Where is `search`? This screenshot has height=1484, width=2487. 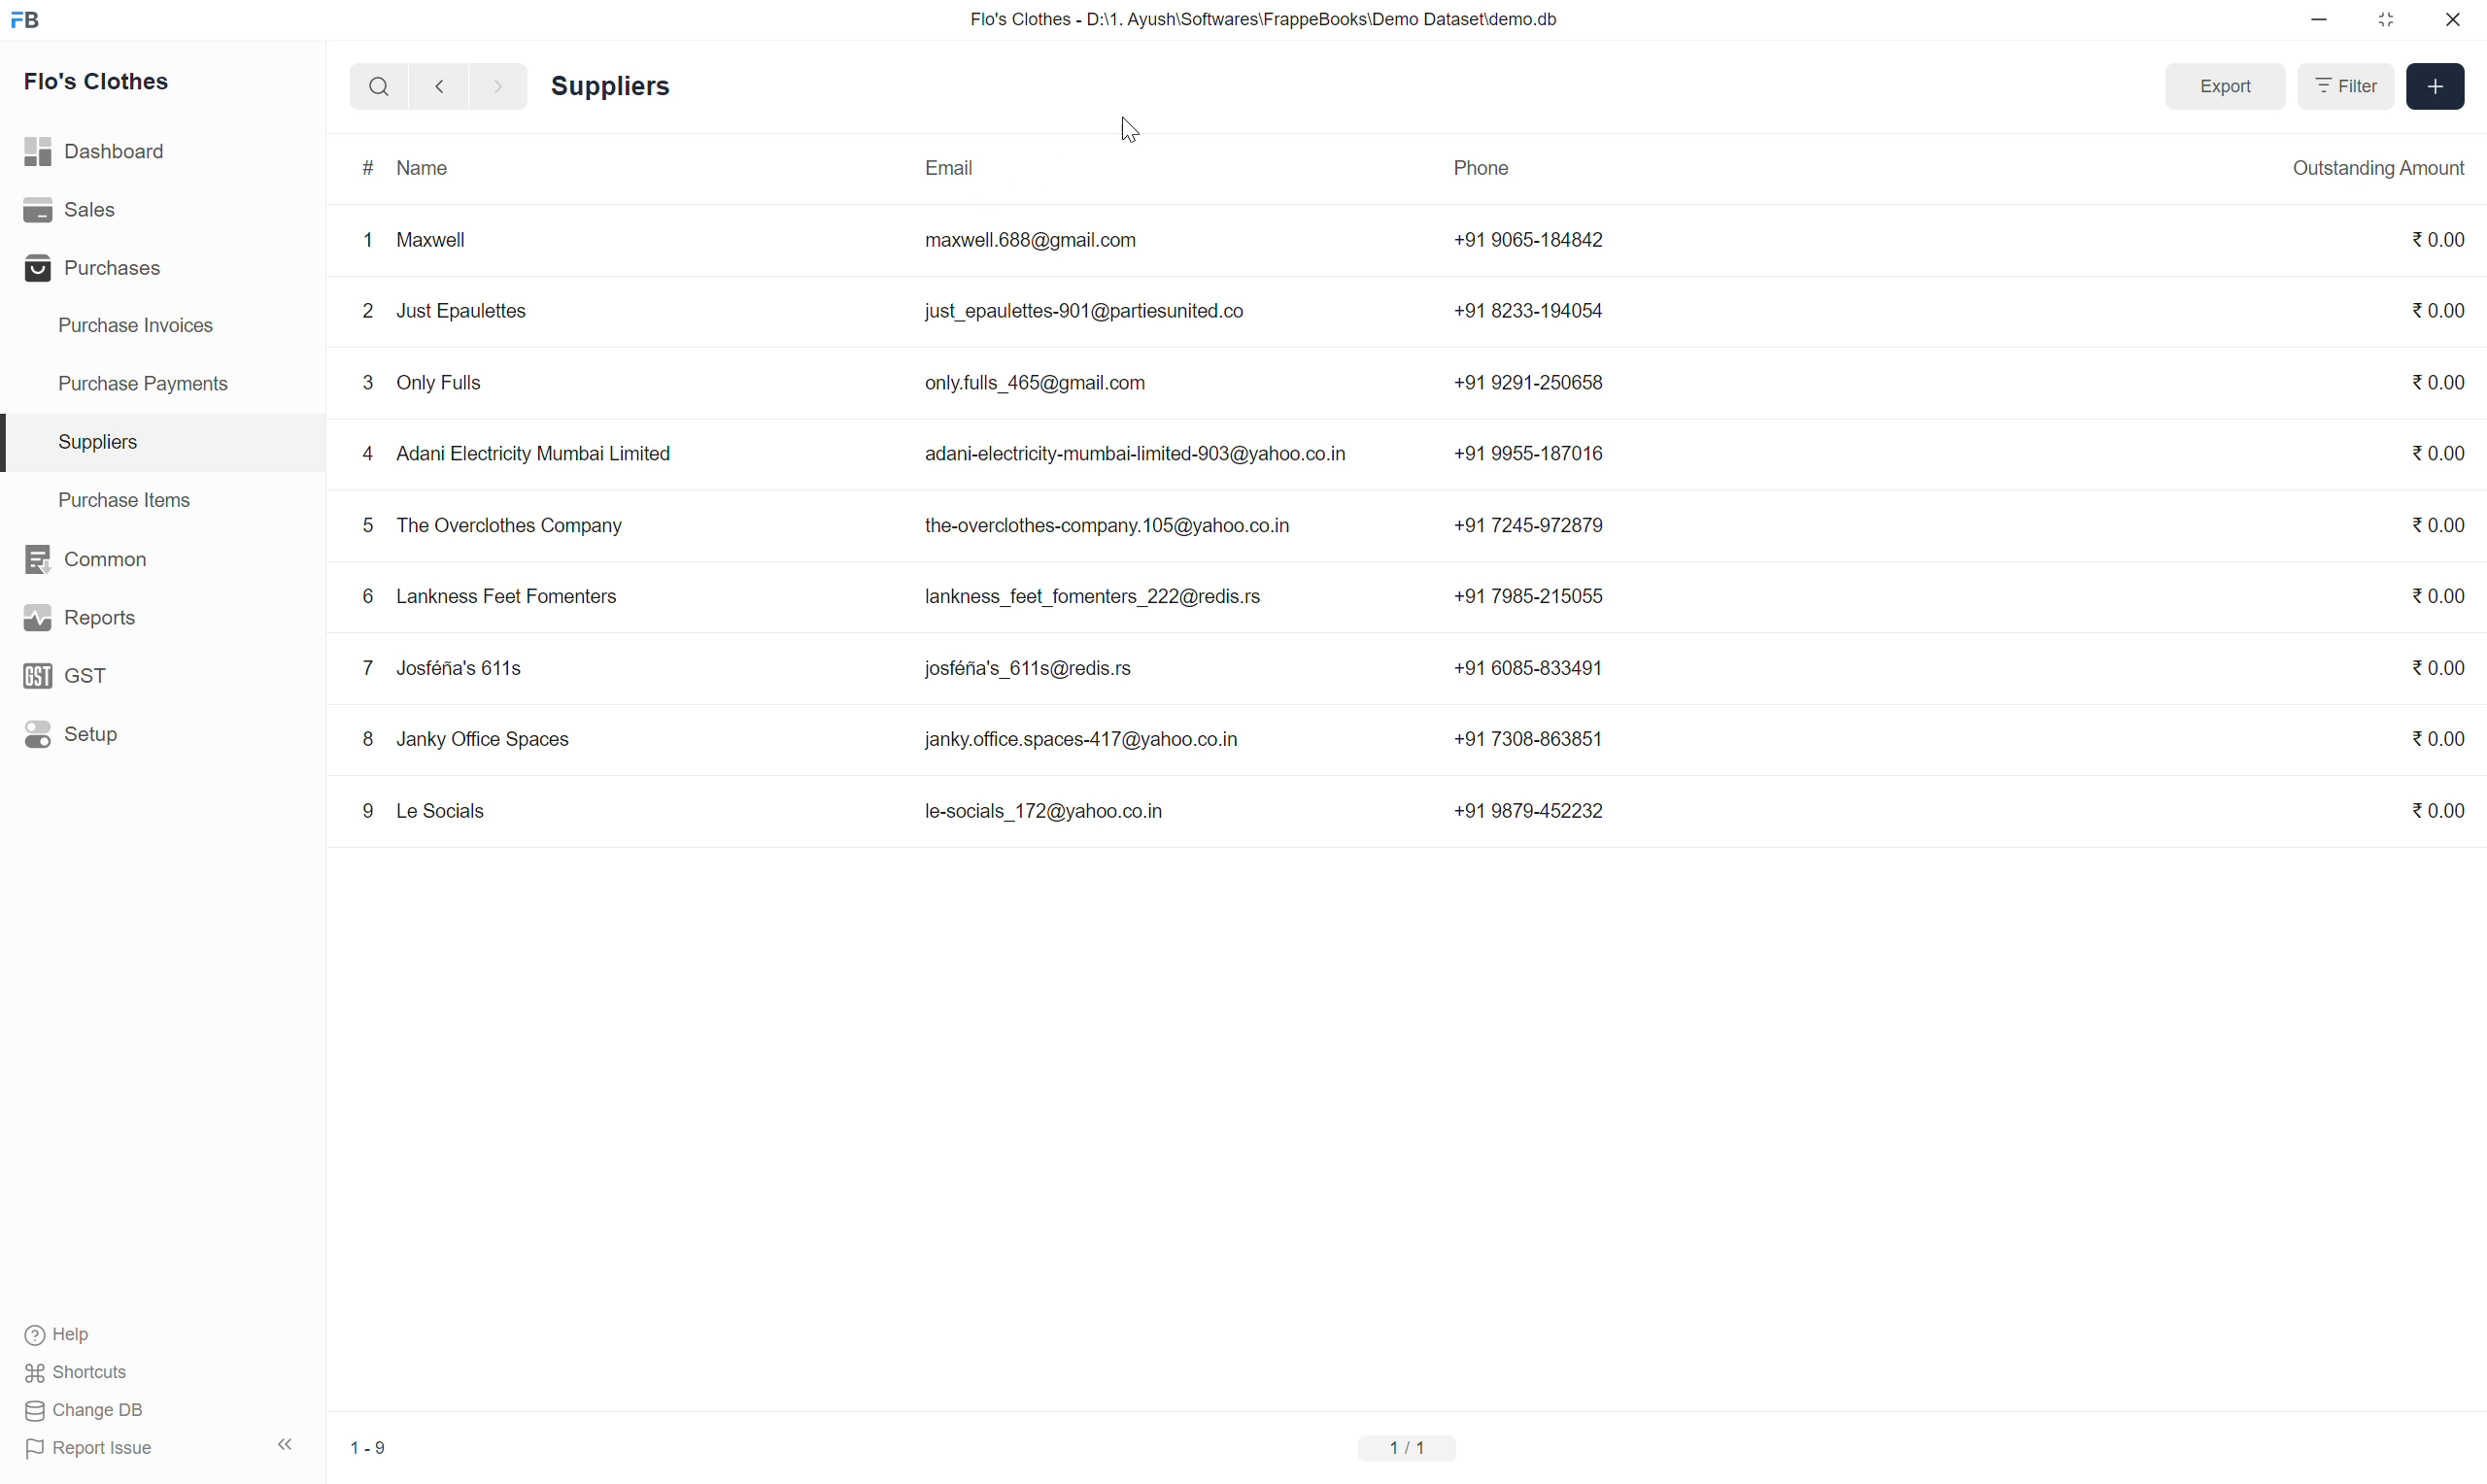
search is located at coordinates (375, 86).